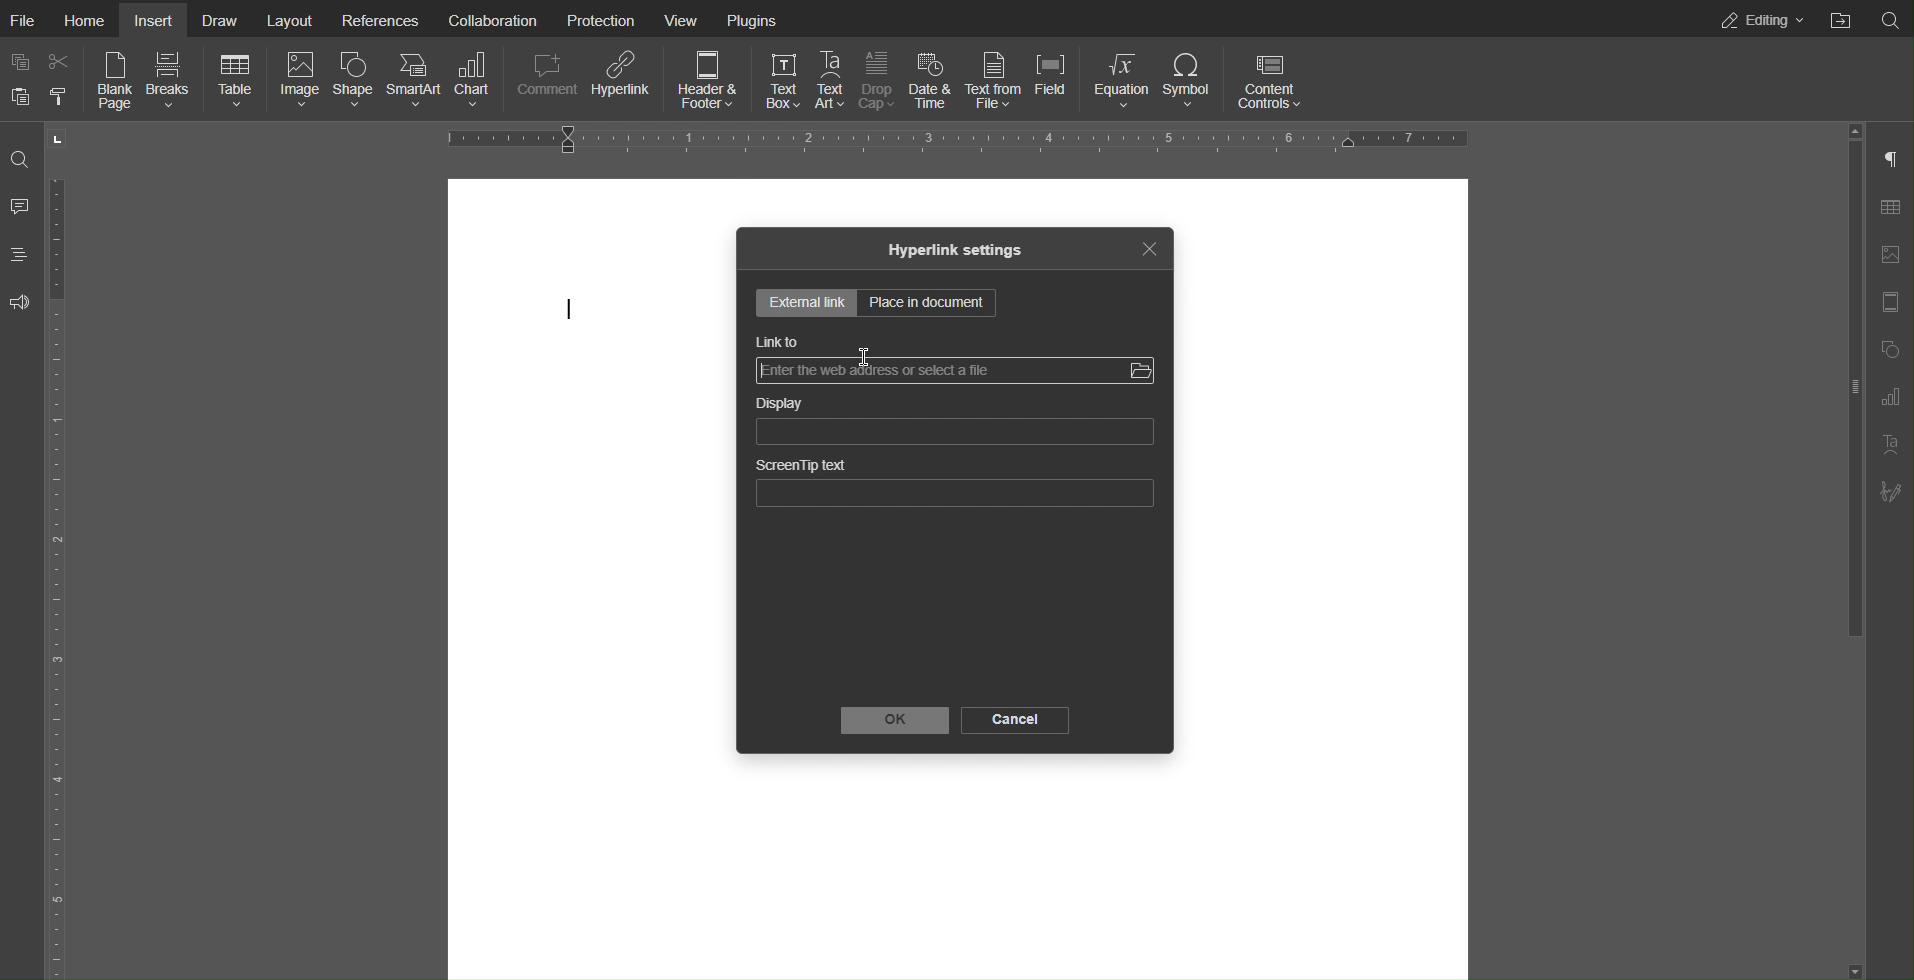  I want to click on Vertical Ruler, so click(64, 575).